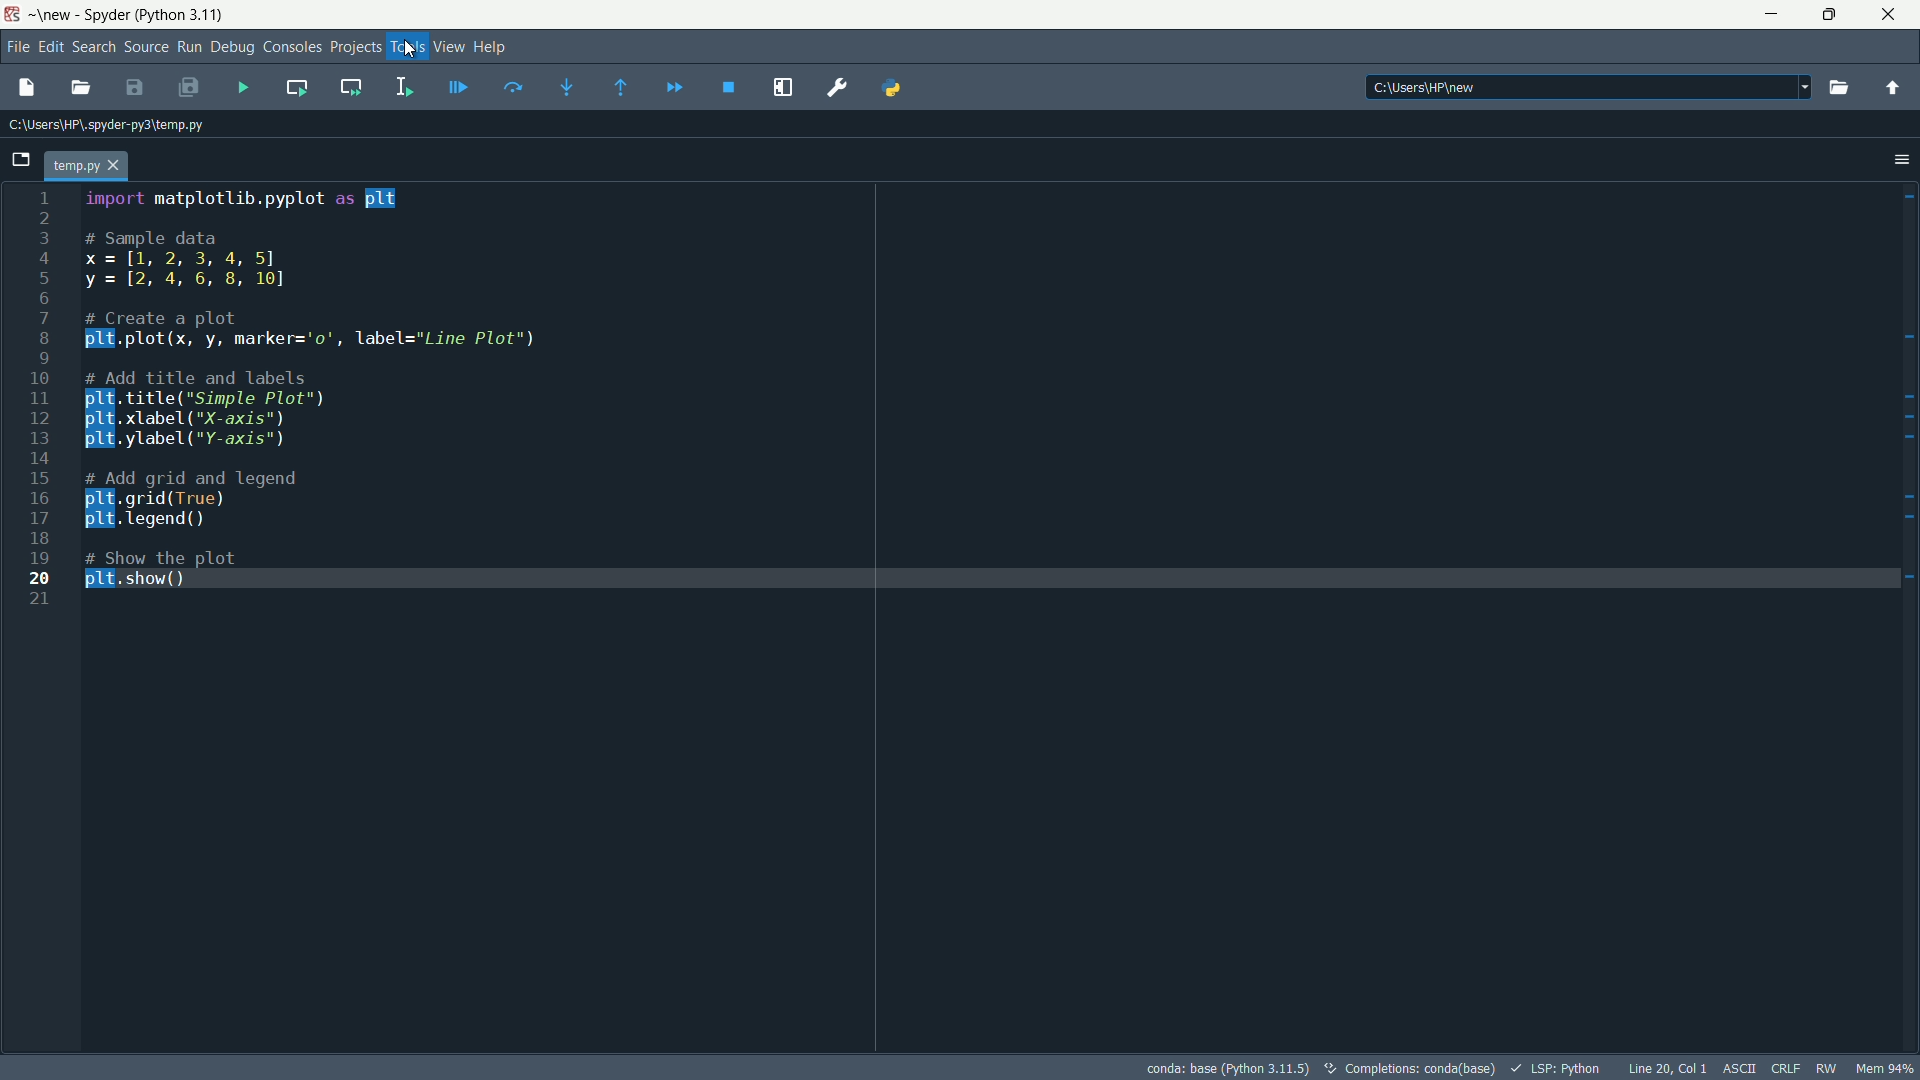 The height and width of the screenshot is (1080, 1920). I want to click on close, so click(117, 165).